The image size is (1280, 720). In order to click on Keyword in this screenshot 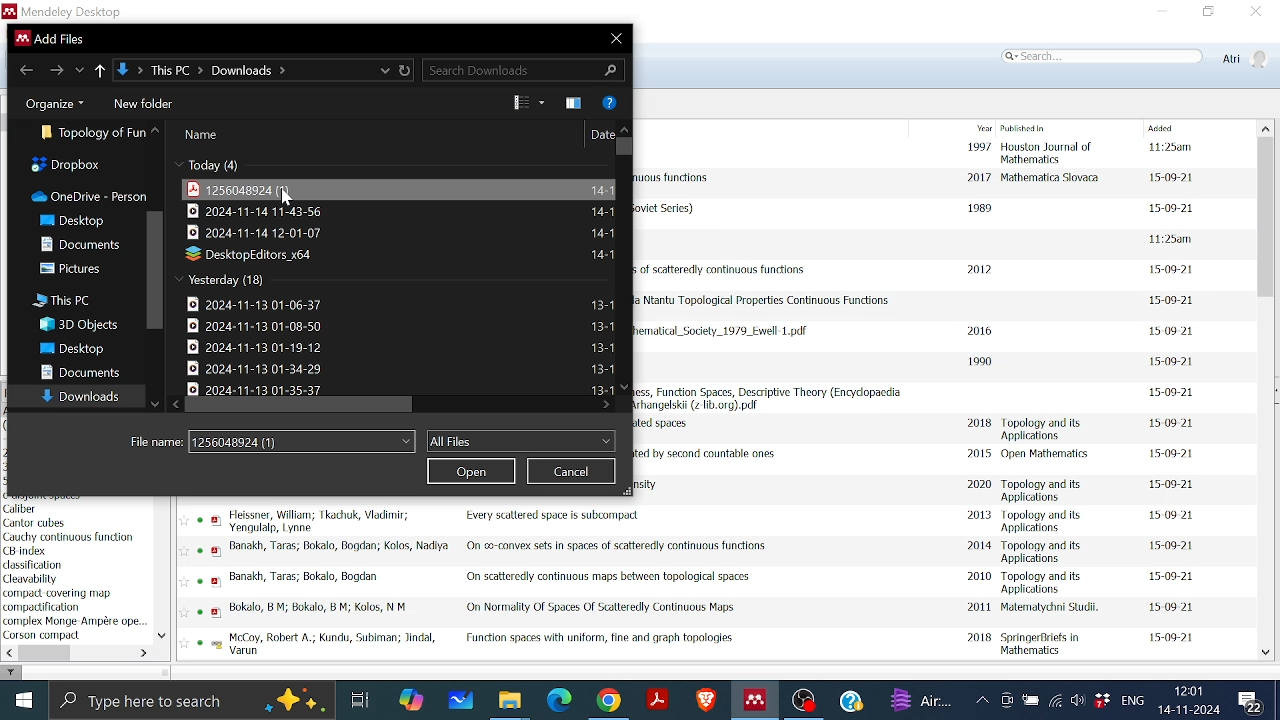, I will do `click(40, 607)`.